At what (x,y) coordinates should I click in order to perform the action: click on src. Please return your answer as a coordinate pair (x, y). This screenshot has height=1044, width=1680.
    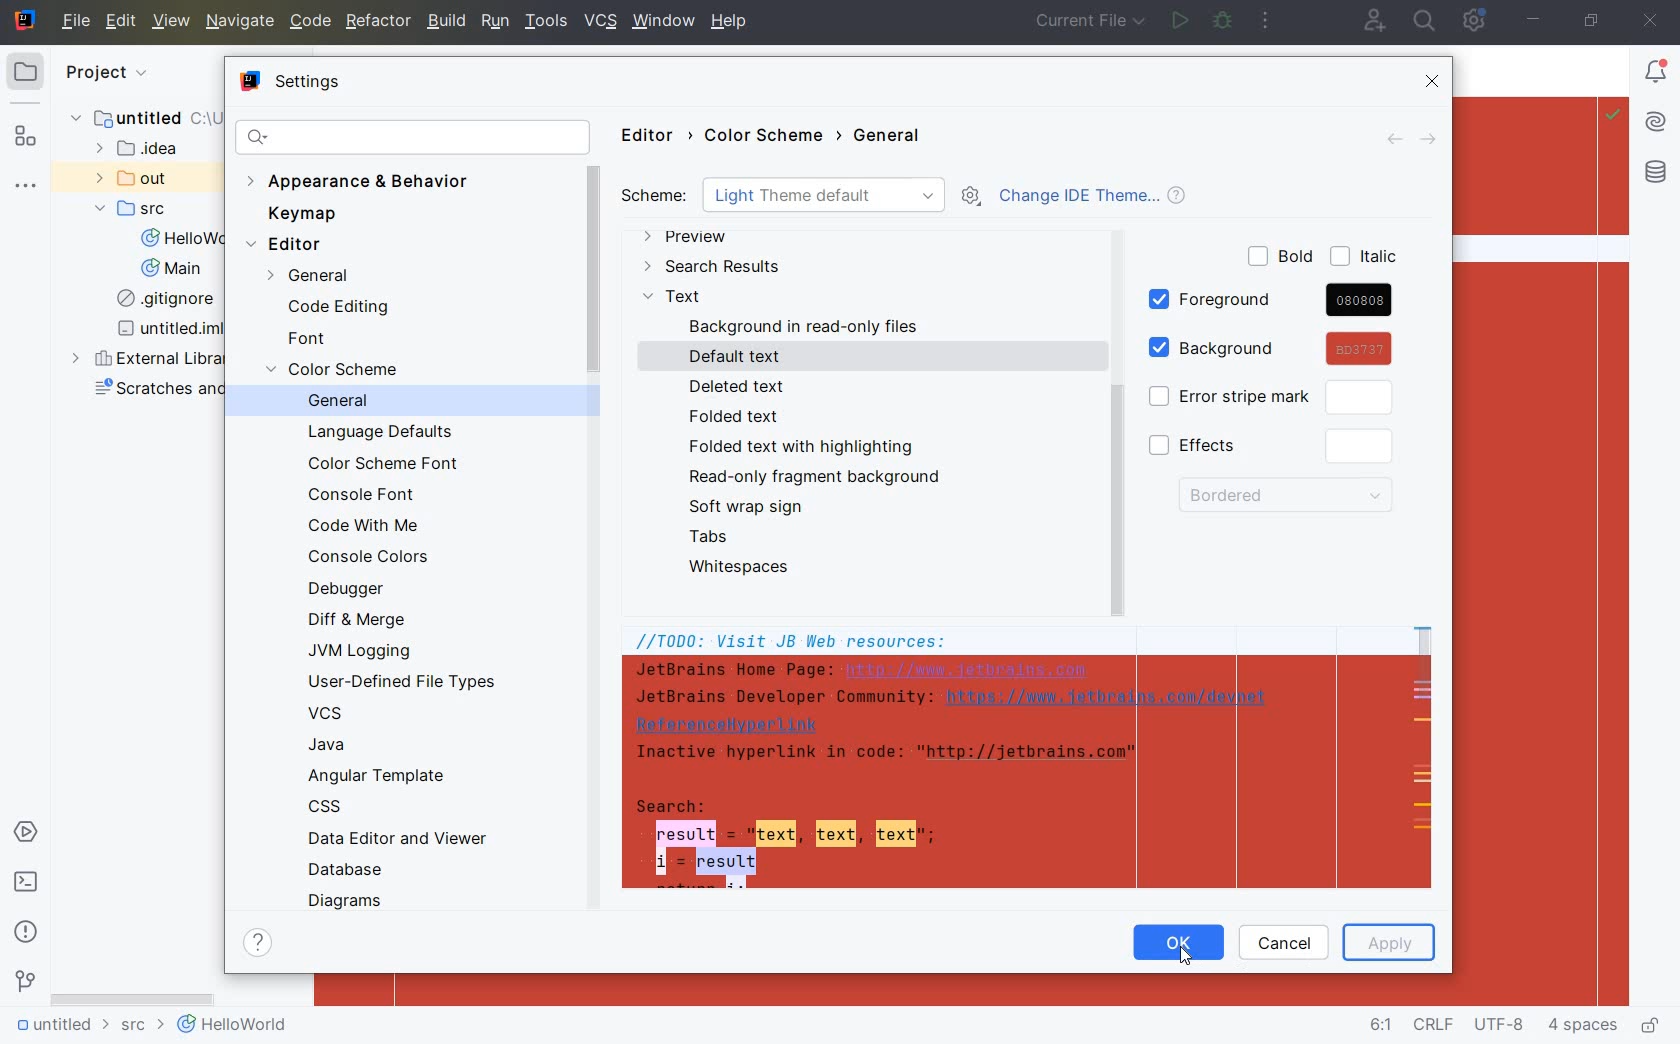
    Looking at the image, I should click on (140, 1029).